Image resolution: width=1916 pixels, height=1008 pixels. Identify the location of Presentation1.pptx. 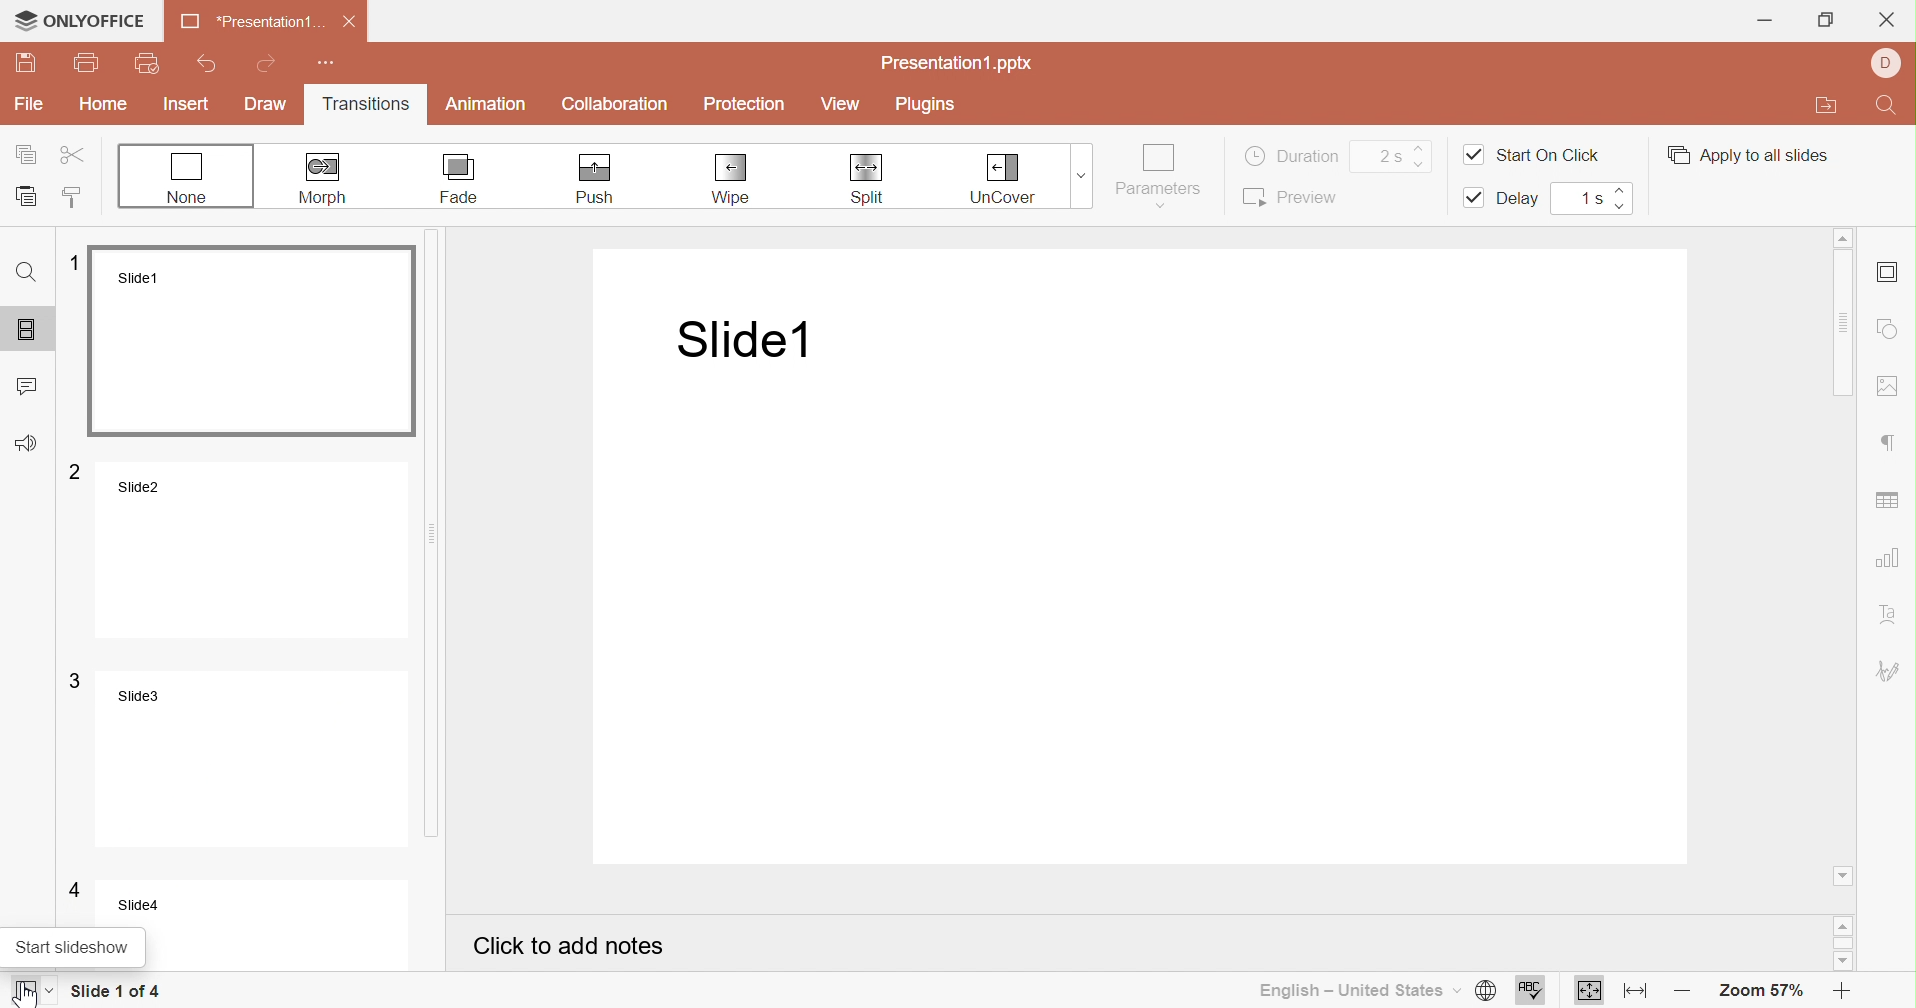
(958, 66).